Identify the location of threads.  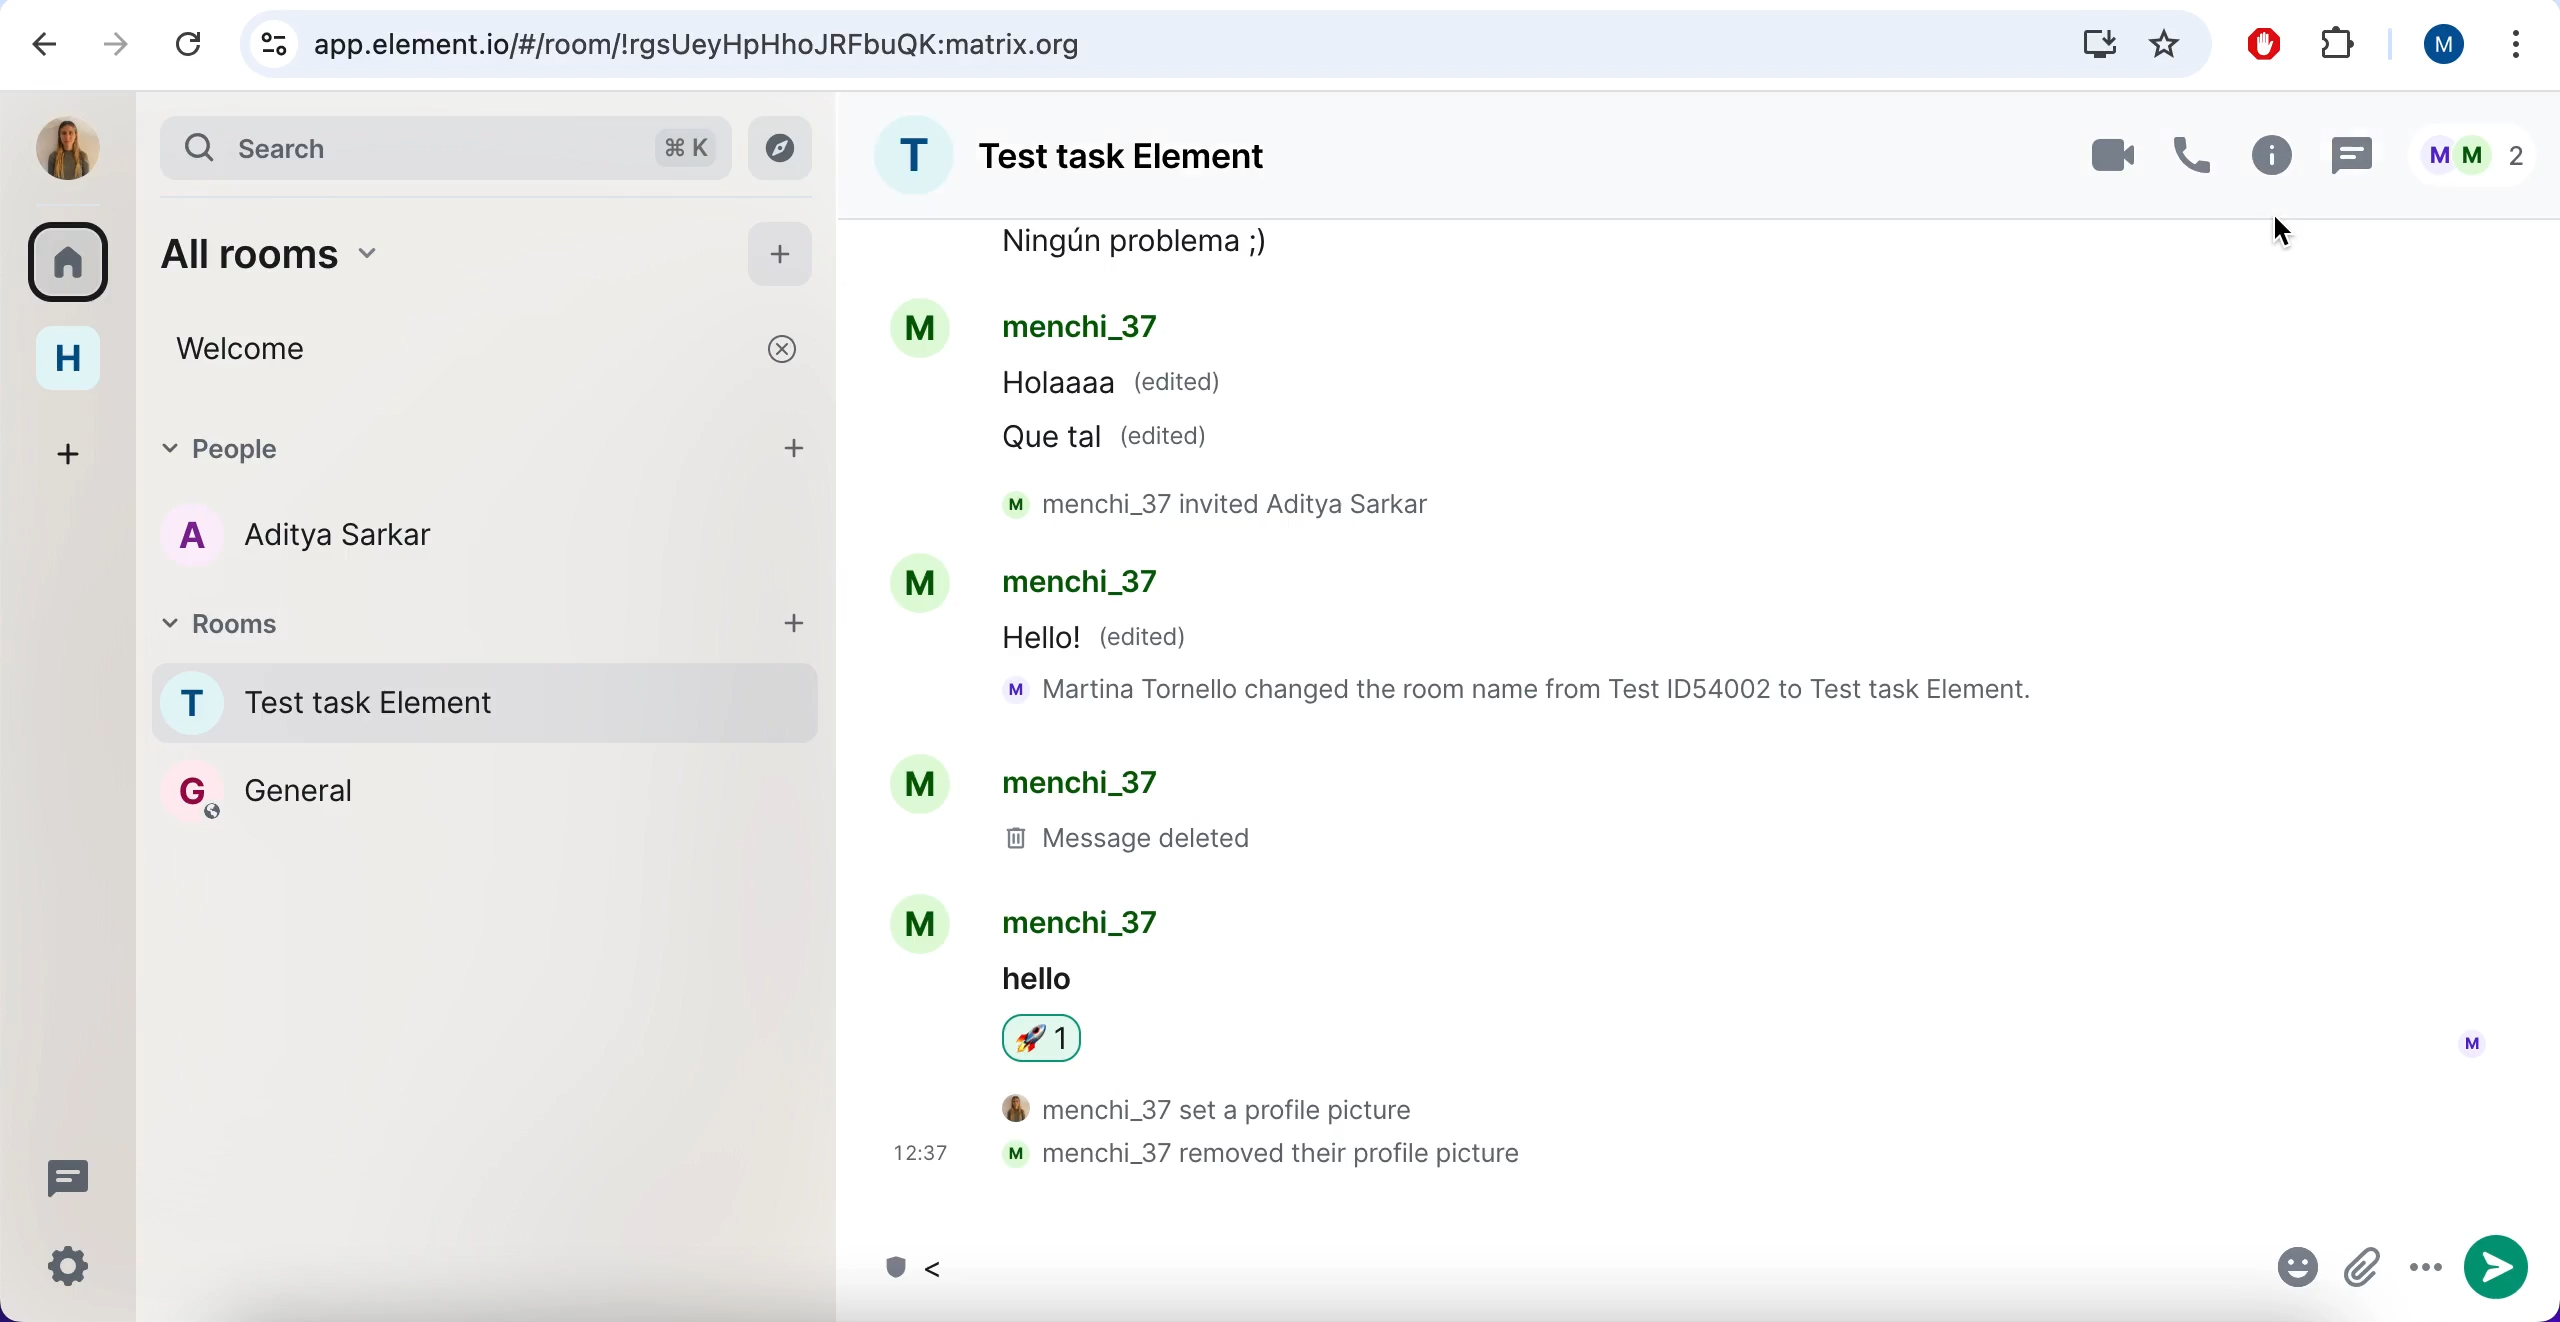
(68, 1177).